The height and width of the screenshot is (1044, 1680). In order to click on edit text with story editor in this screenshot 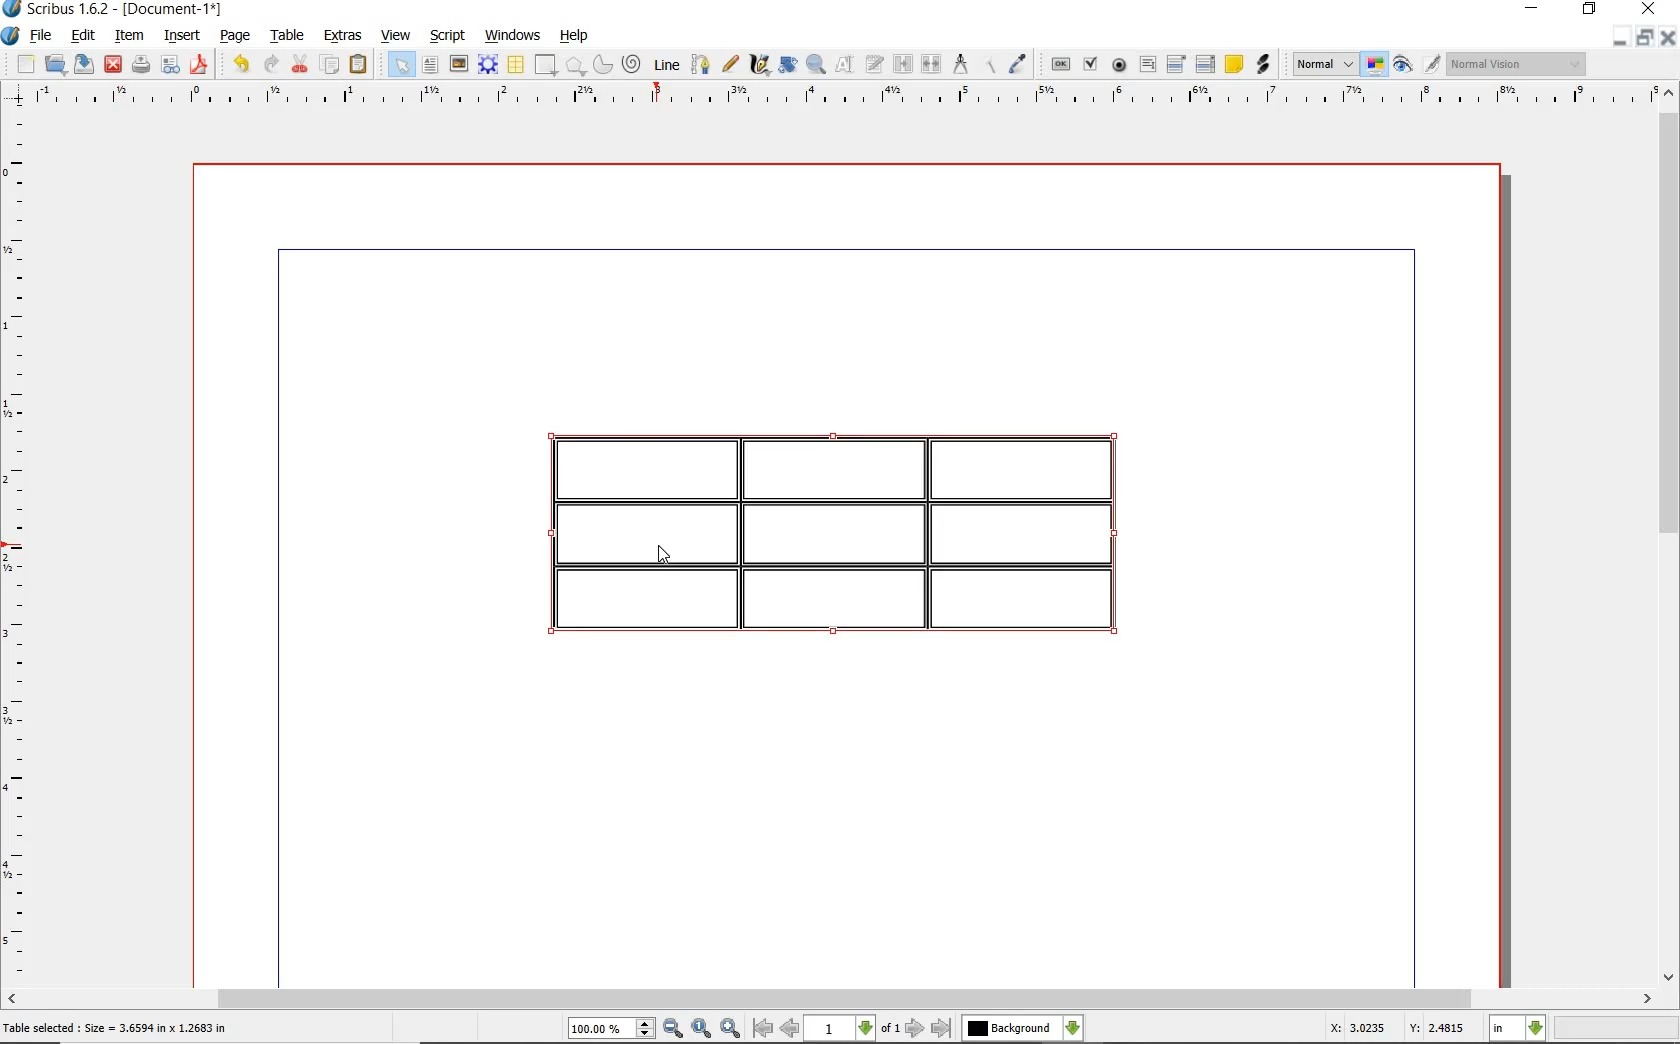, I will do `click(874, 64)`.